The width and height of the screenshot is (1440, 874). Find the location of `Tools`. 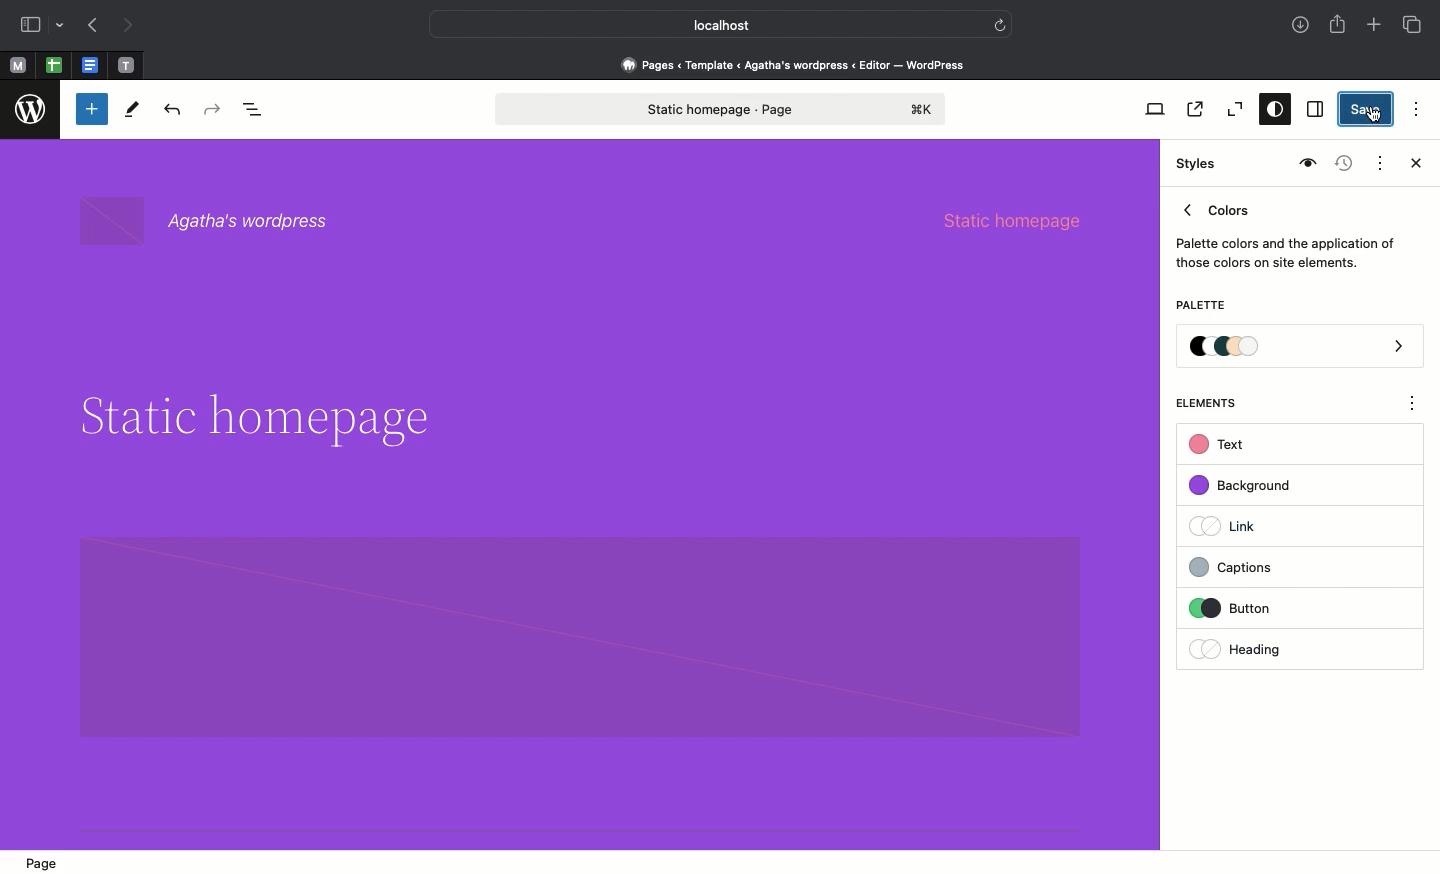

Tools is located at coordinates (133, 114).